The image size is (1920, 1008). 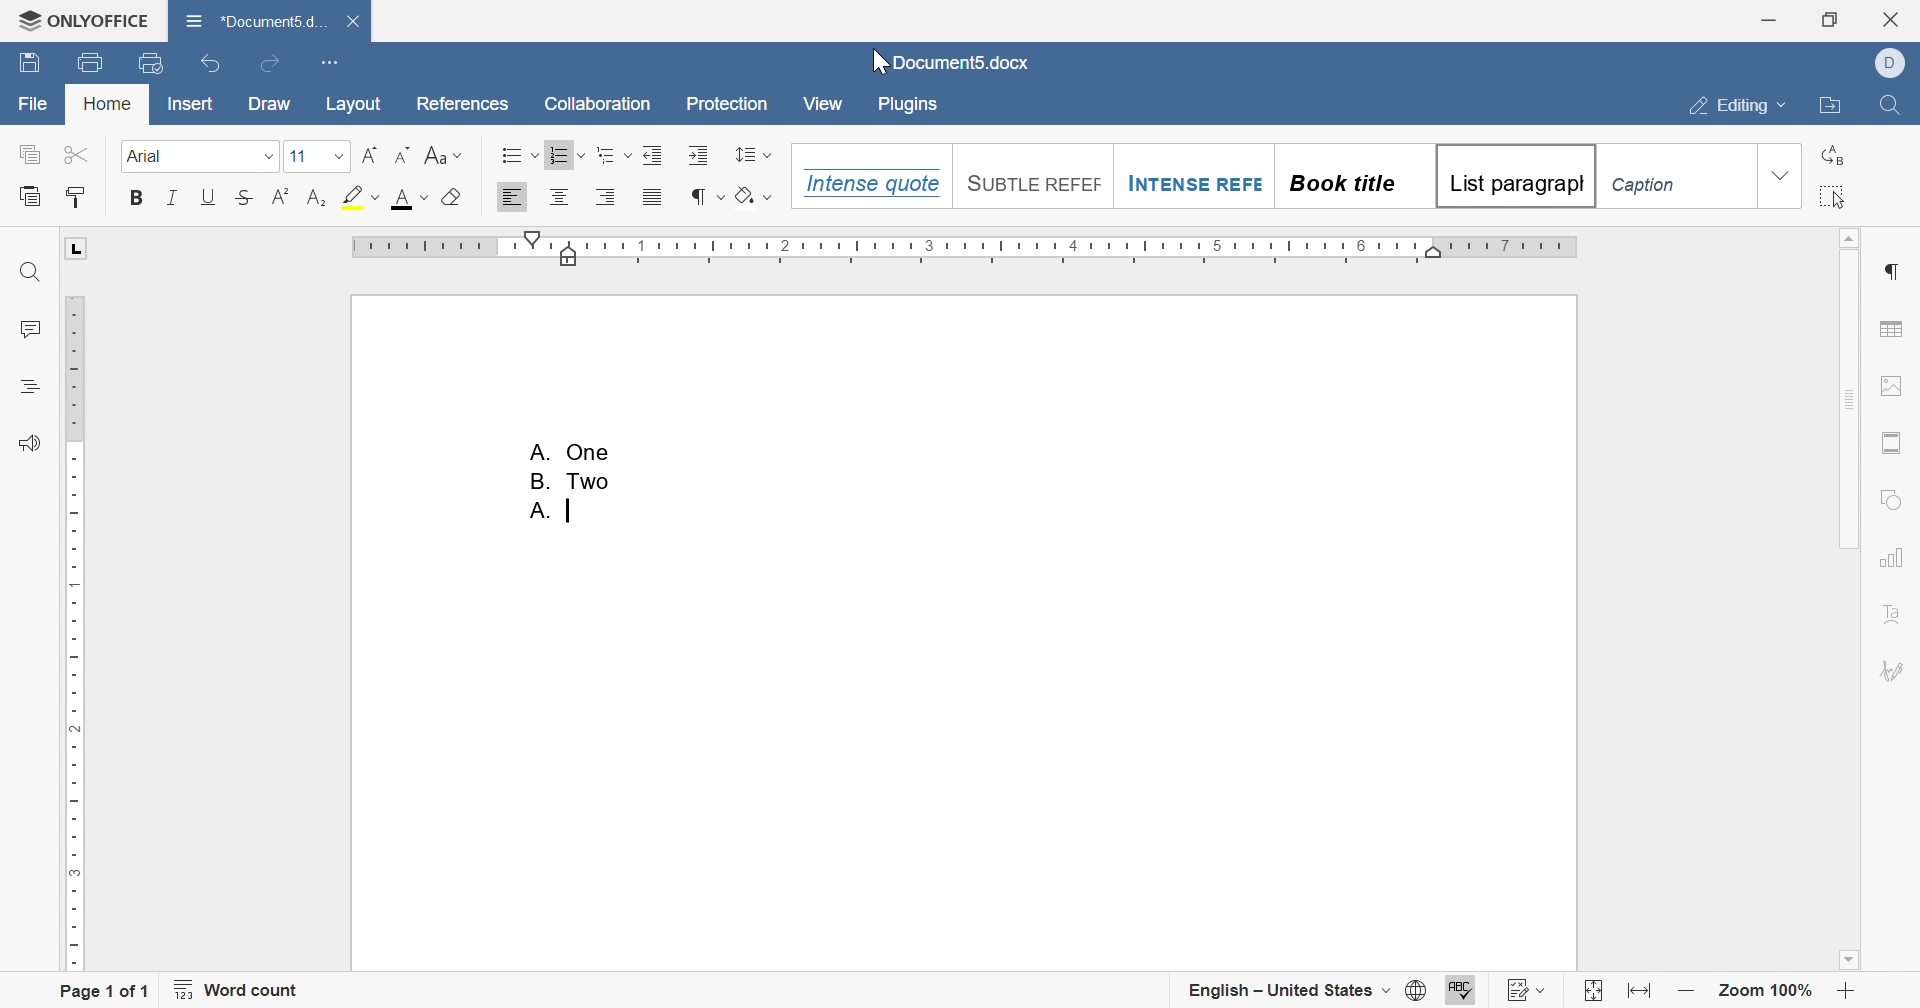 I want to click on redo, so click(x=269, y=65).